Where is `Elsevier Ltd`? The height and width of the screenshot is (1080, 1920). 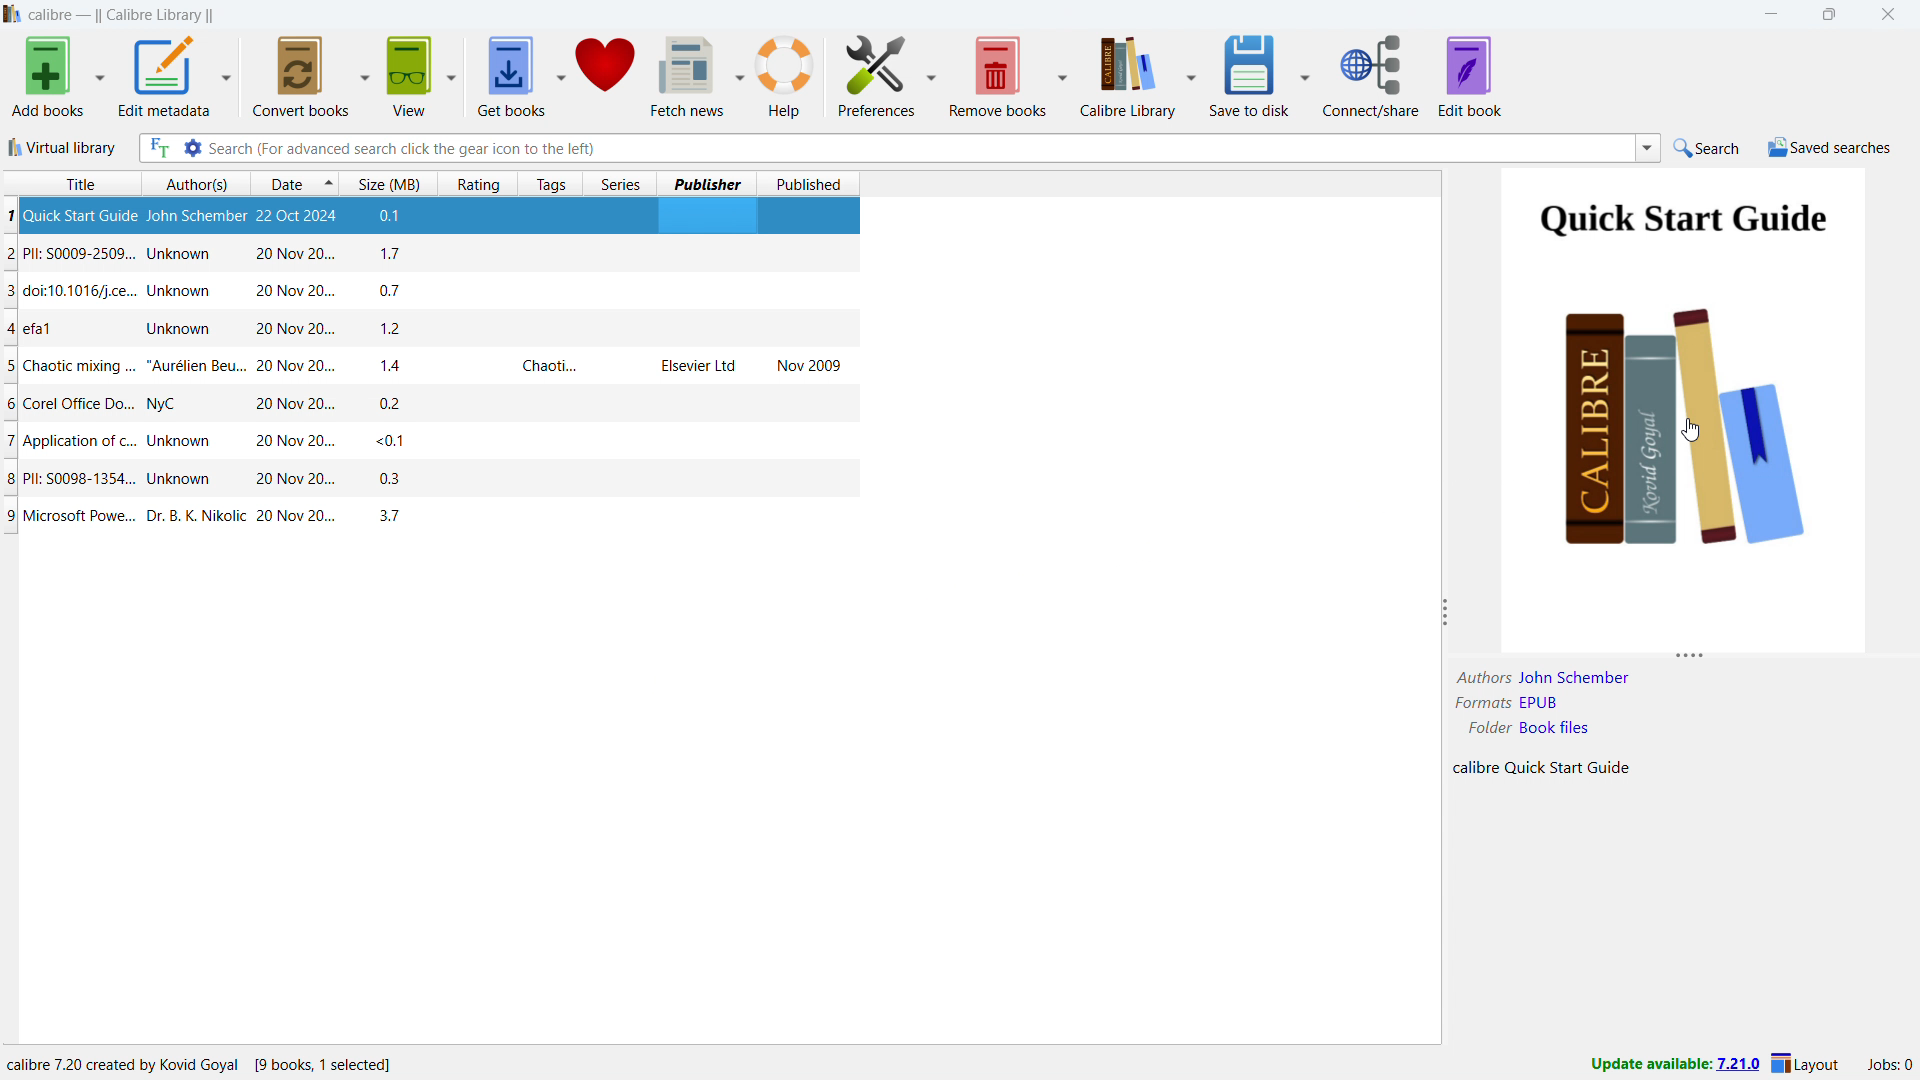
Elsevier Ltd is located at coordinates (698, 367).